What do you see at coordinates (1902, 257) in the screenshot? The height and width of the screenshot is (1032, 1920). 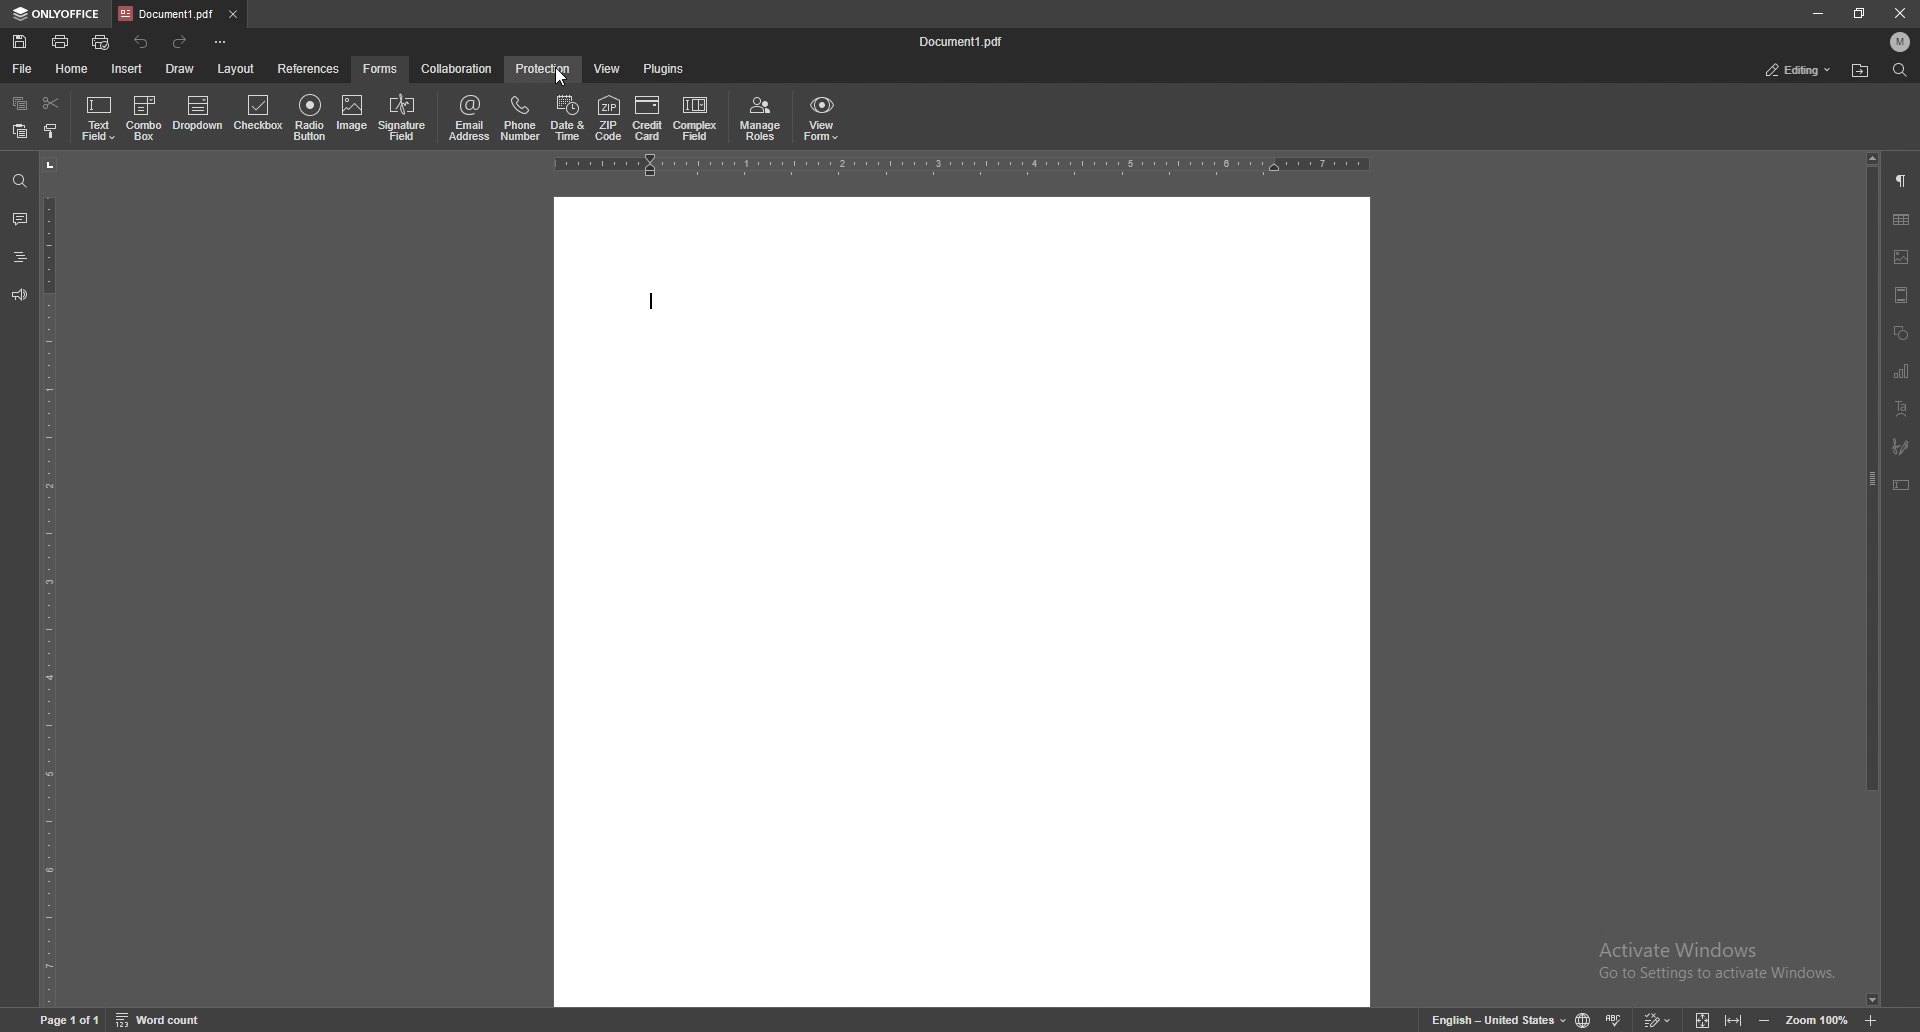 I see `image` at bounding box center [1902, 257].